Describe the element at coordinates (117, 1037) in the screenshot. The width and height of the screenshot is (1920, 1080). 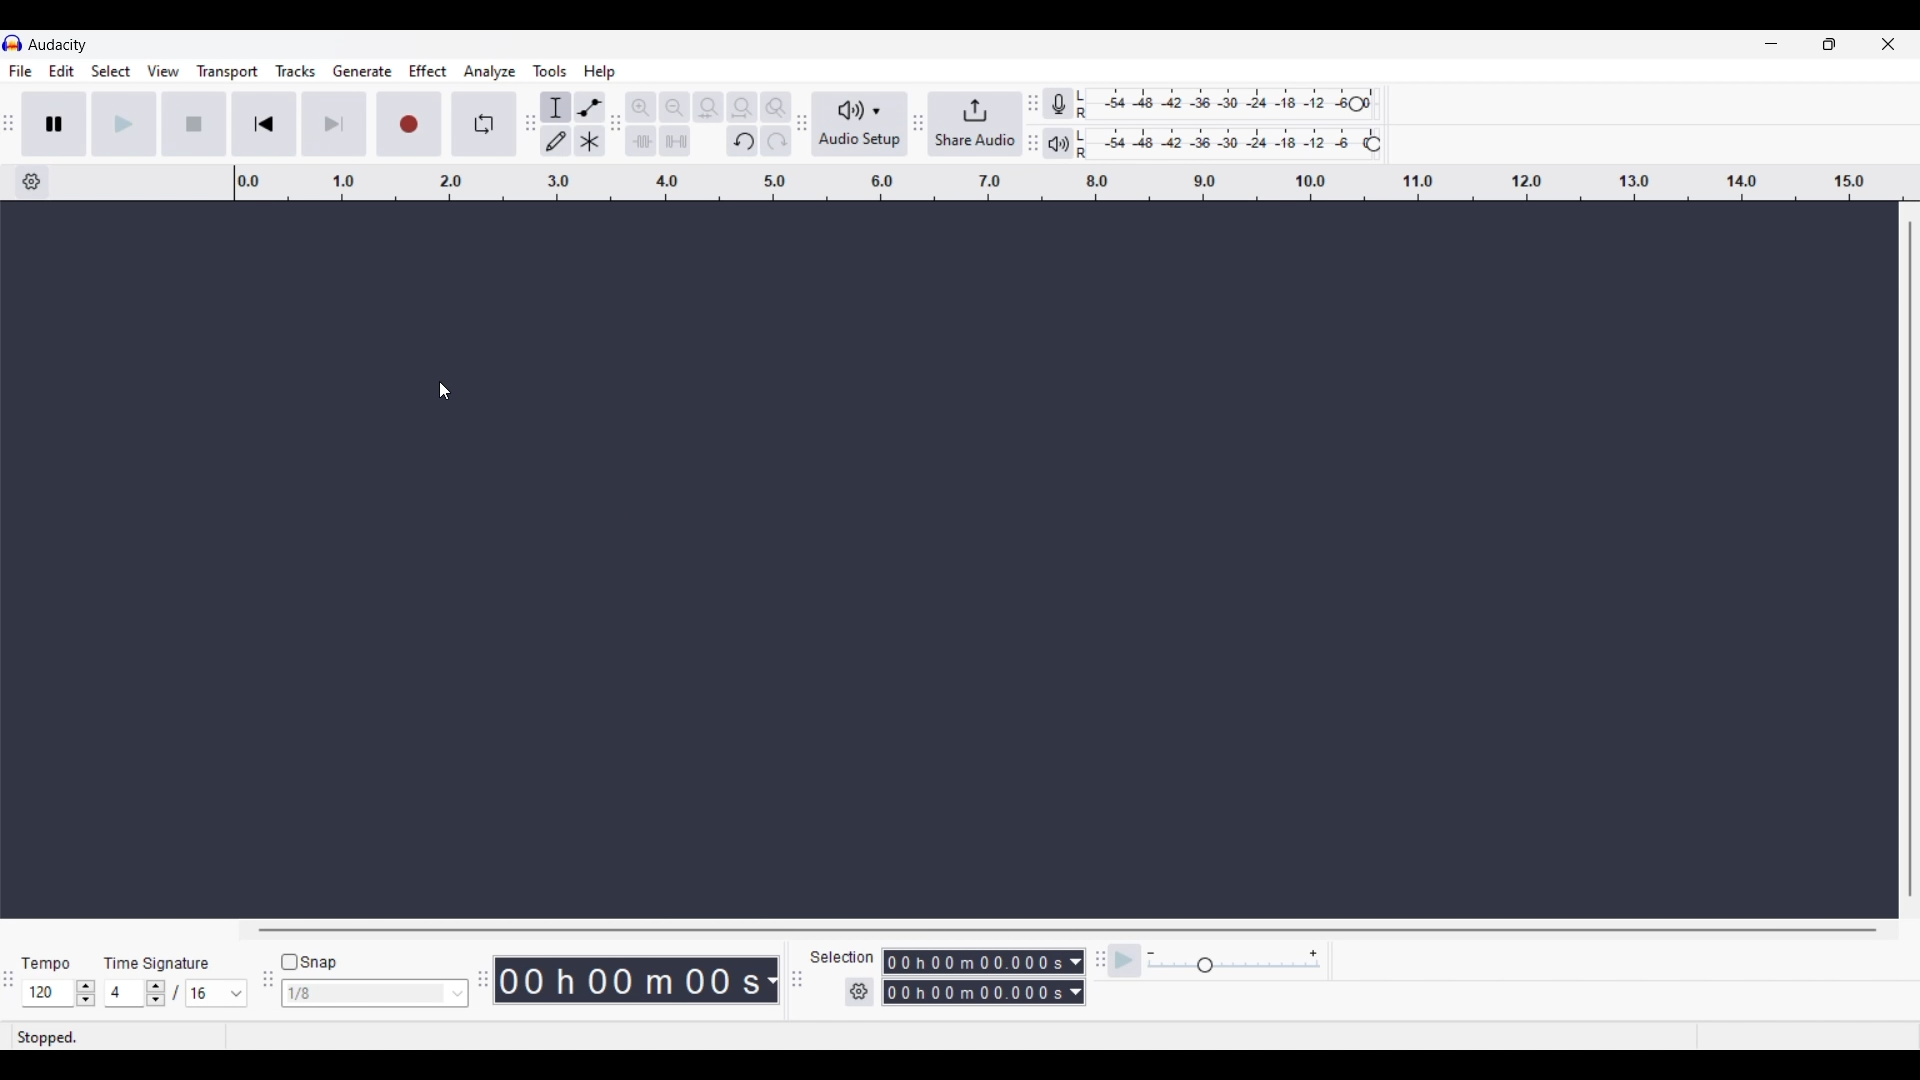
I see `Status of recording` at that location.